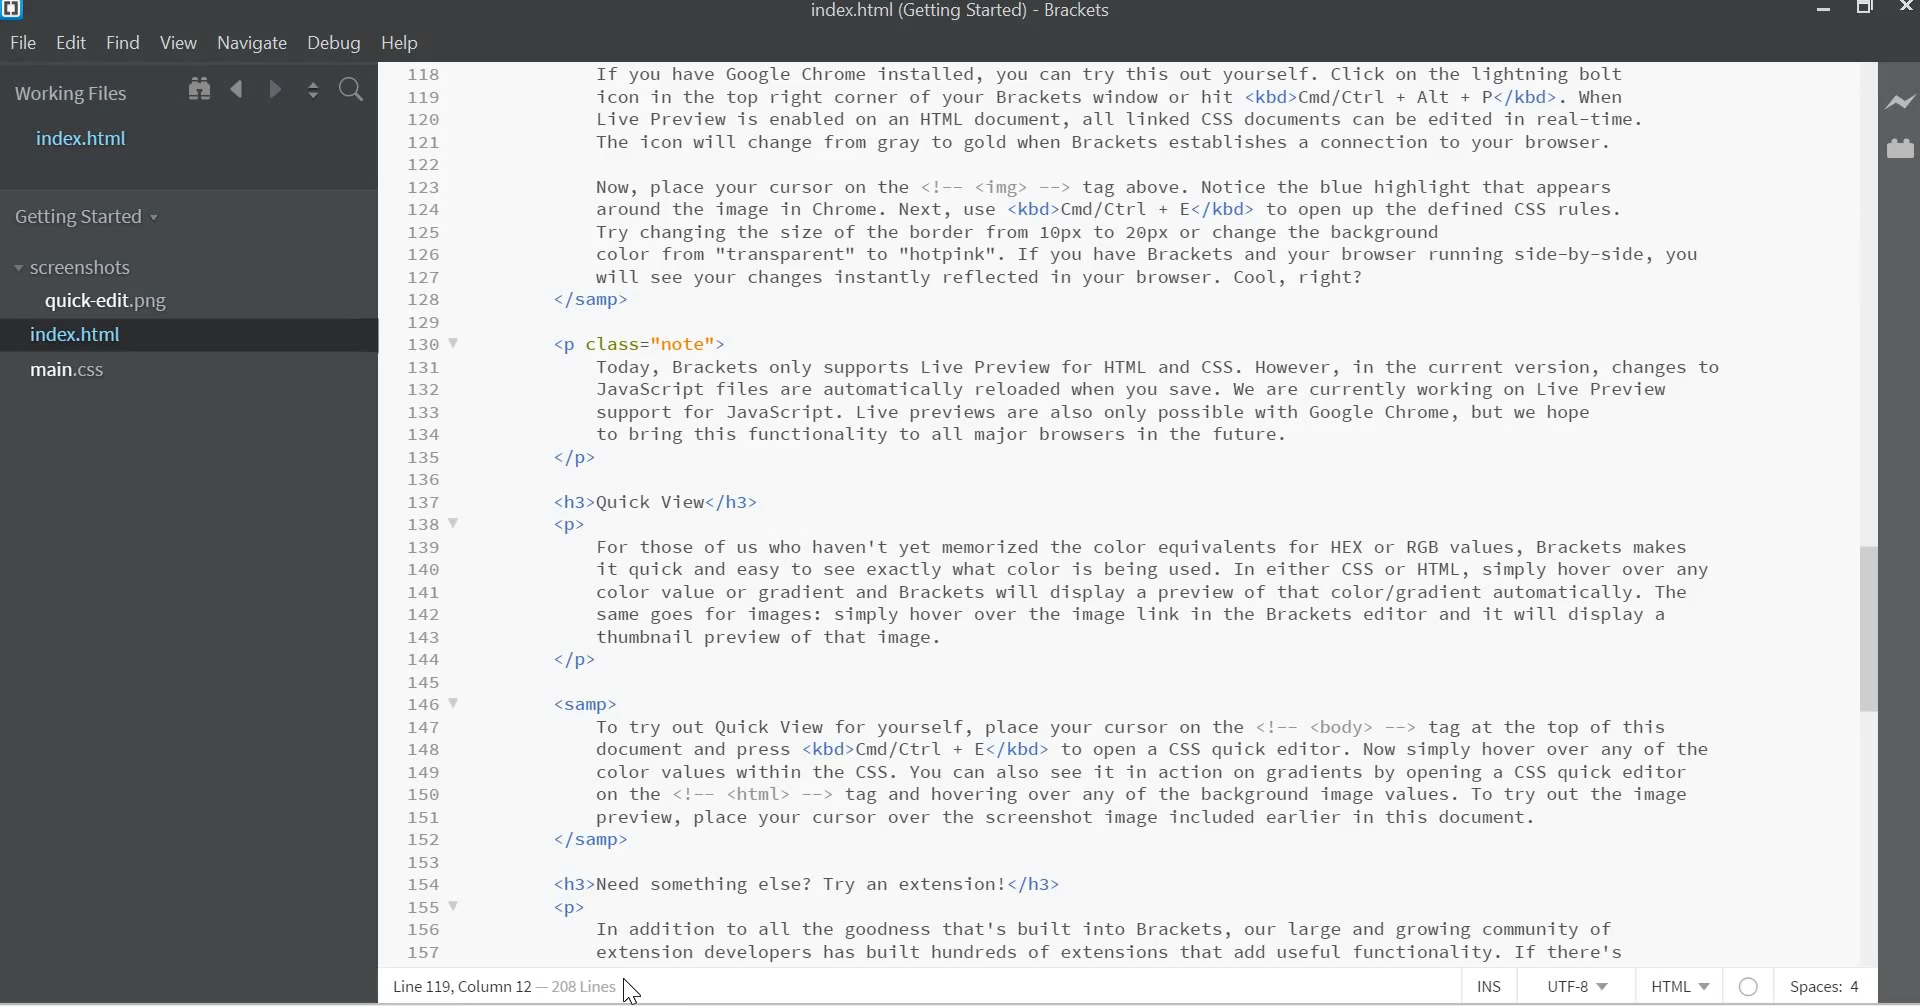 The image size is (1920, 1006). Describe the element at coordinates (1900, 102) in the screenshot. I see `Live Preview` at that location.